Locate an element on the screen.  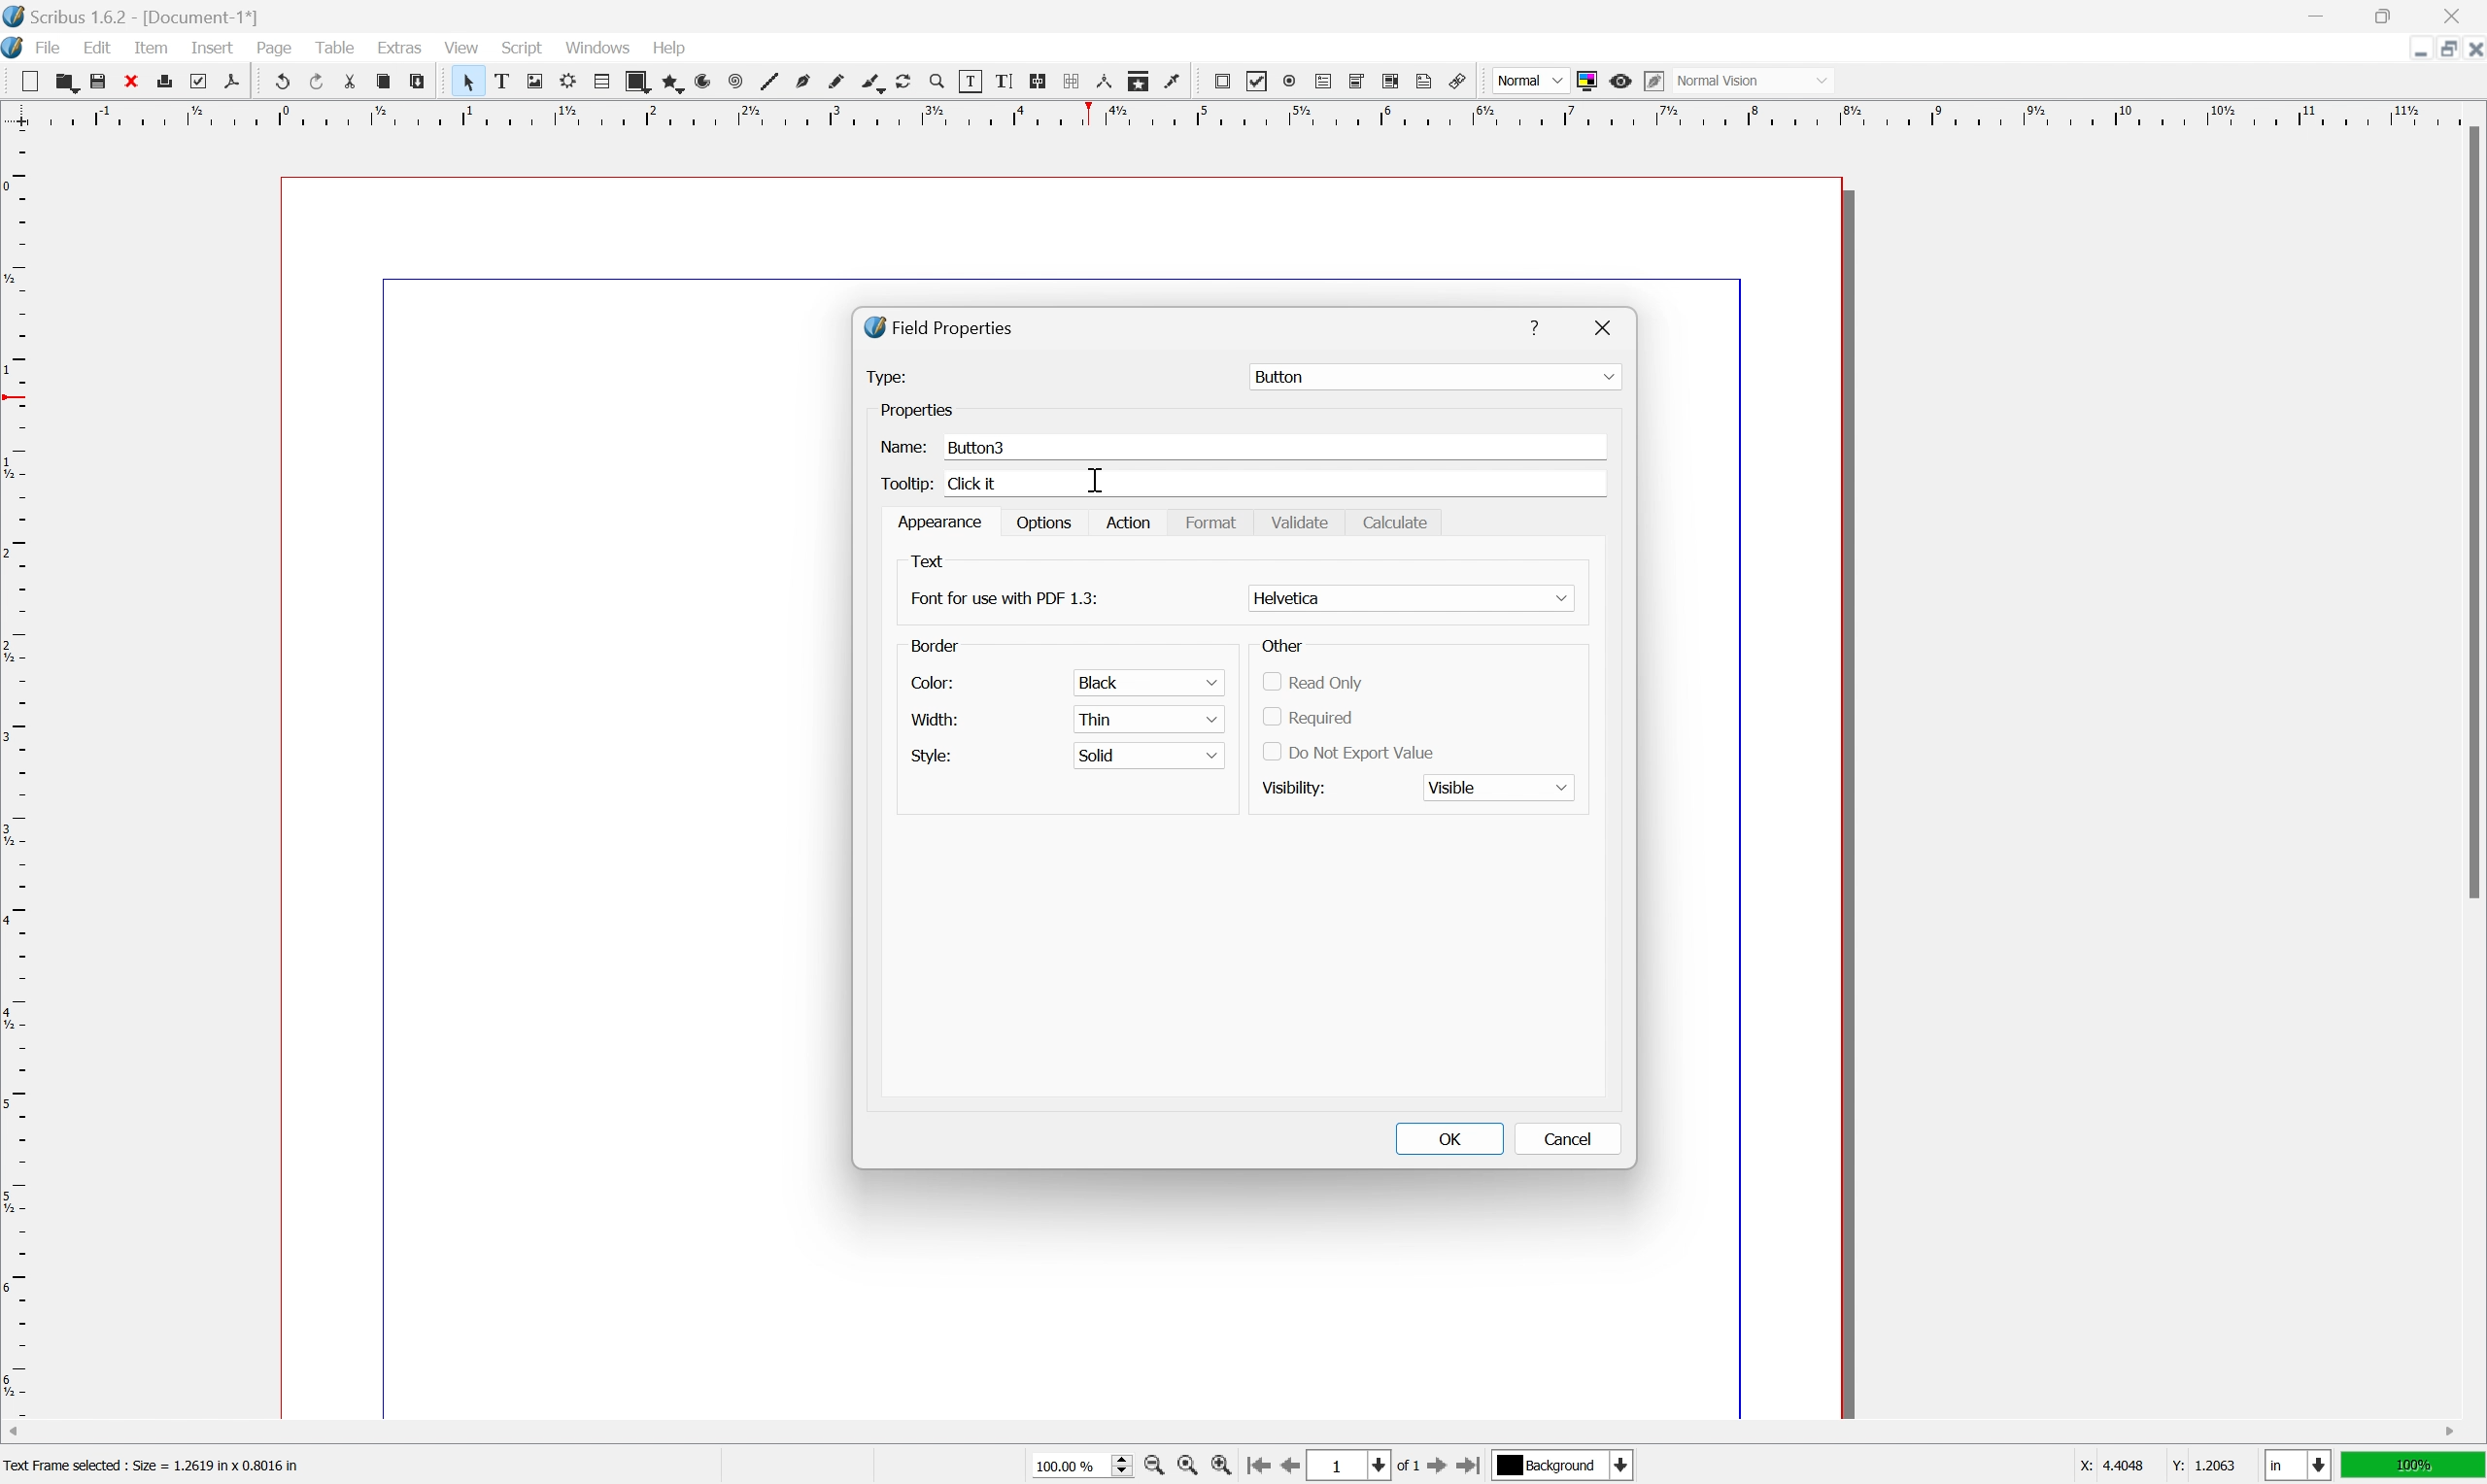
Normal vision is located at coordinates (1758, 79).